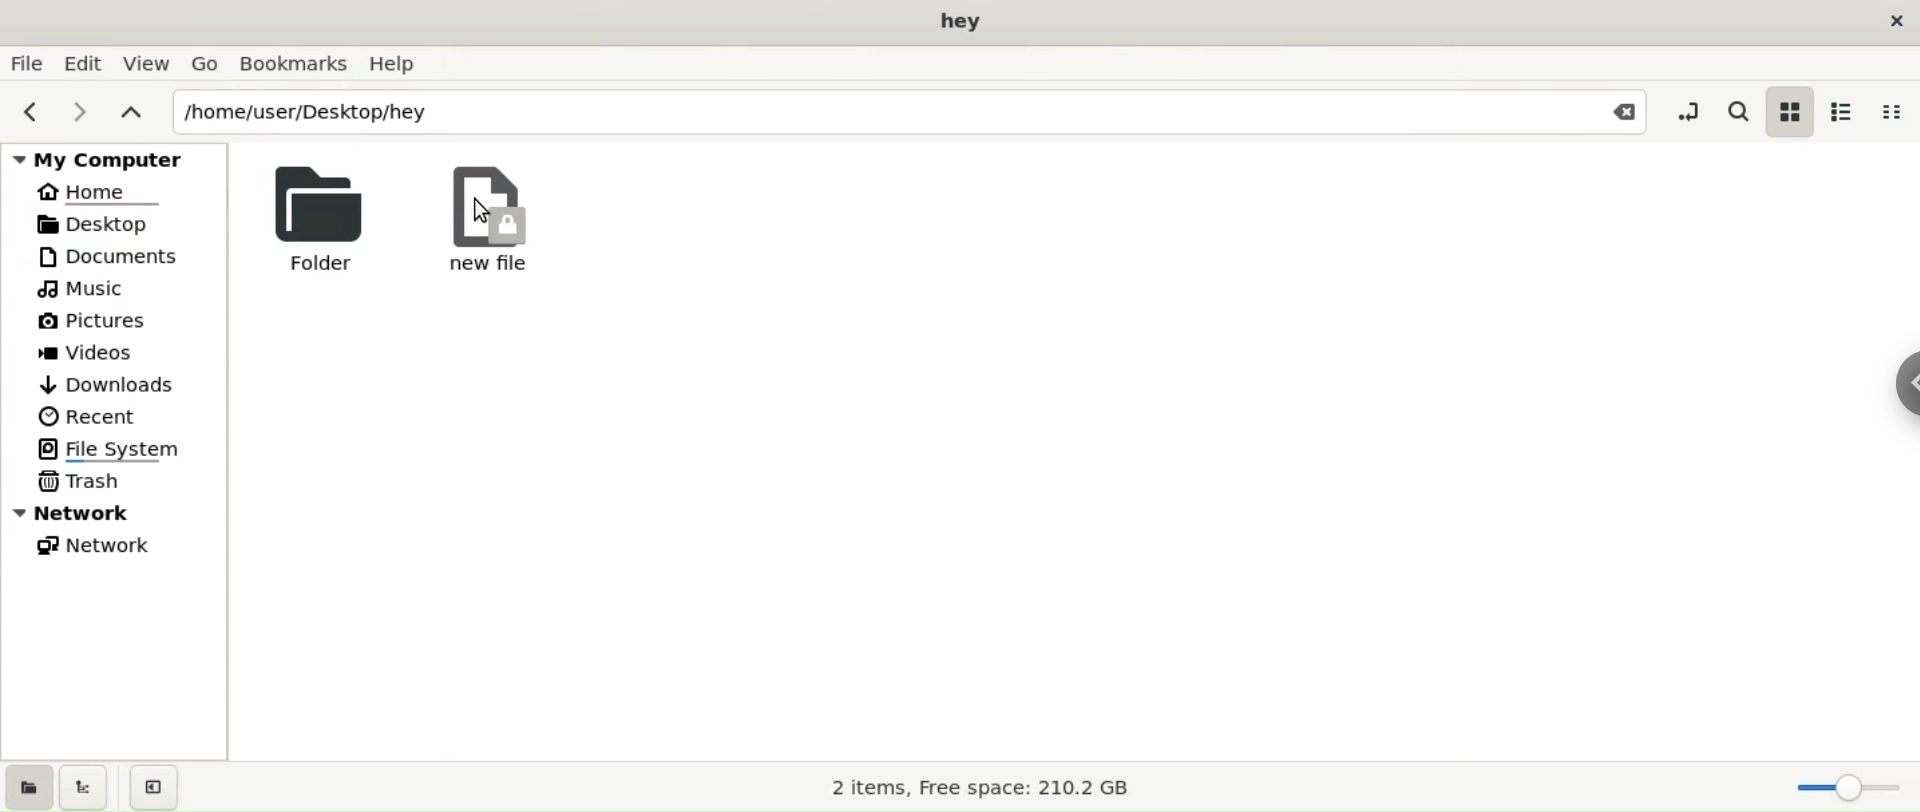 Image resolution: width=1920 pixels, height=812 pixels. Describe the element at coordinates (88, 789) in the screenshot. I see `show treeview` at that location.